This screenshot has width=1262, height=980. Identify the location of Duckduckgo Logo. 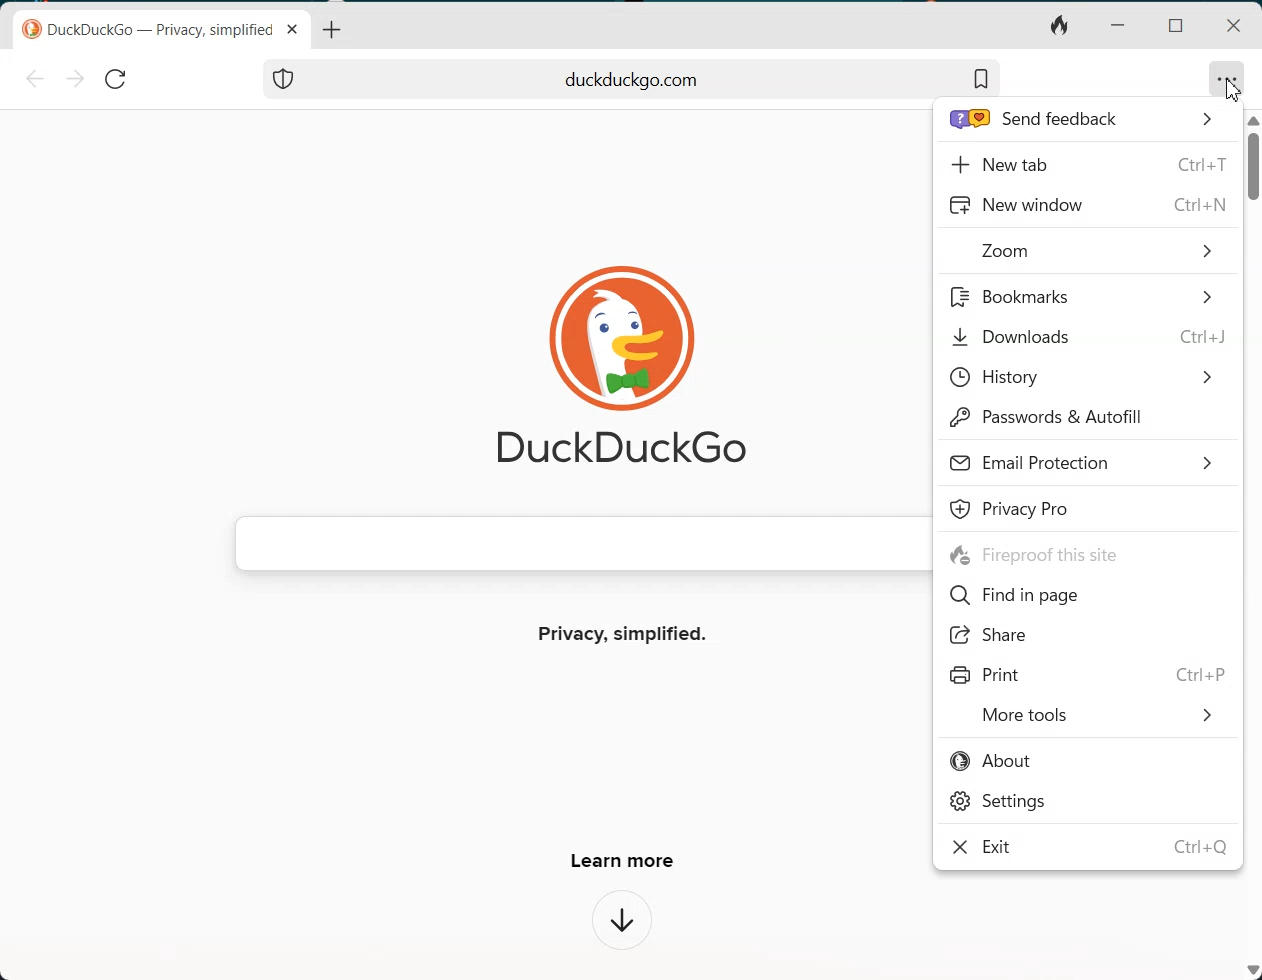
(617, 348).